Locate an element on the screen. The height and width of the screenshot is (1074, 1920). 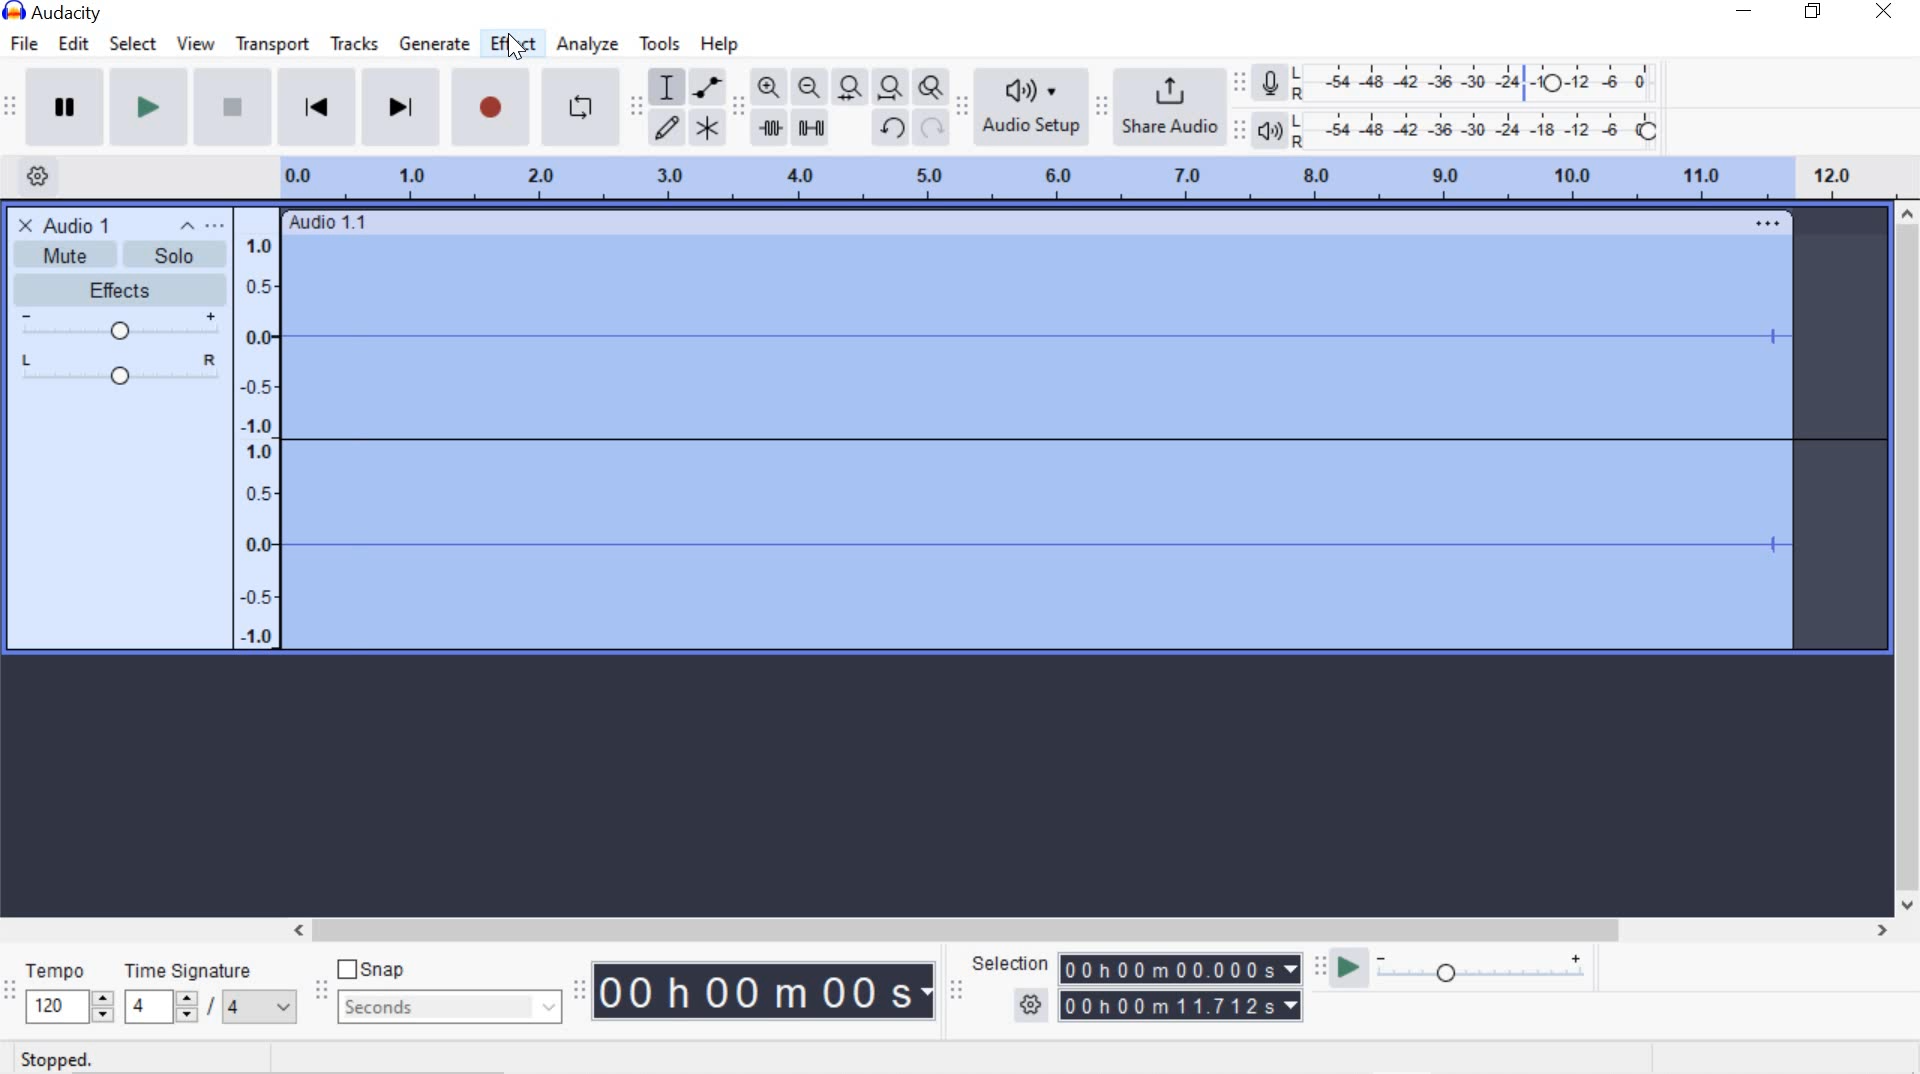
help is located at coordinates (715, 44).